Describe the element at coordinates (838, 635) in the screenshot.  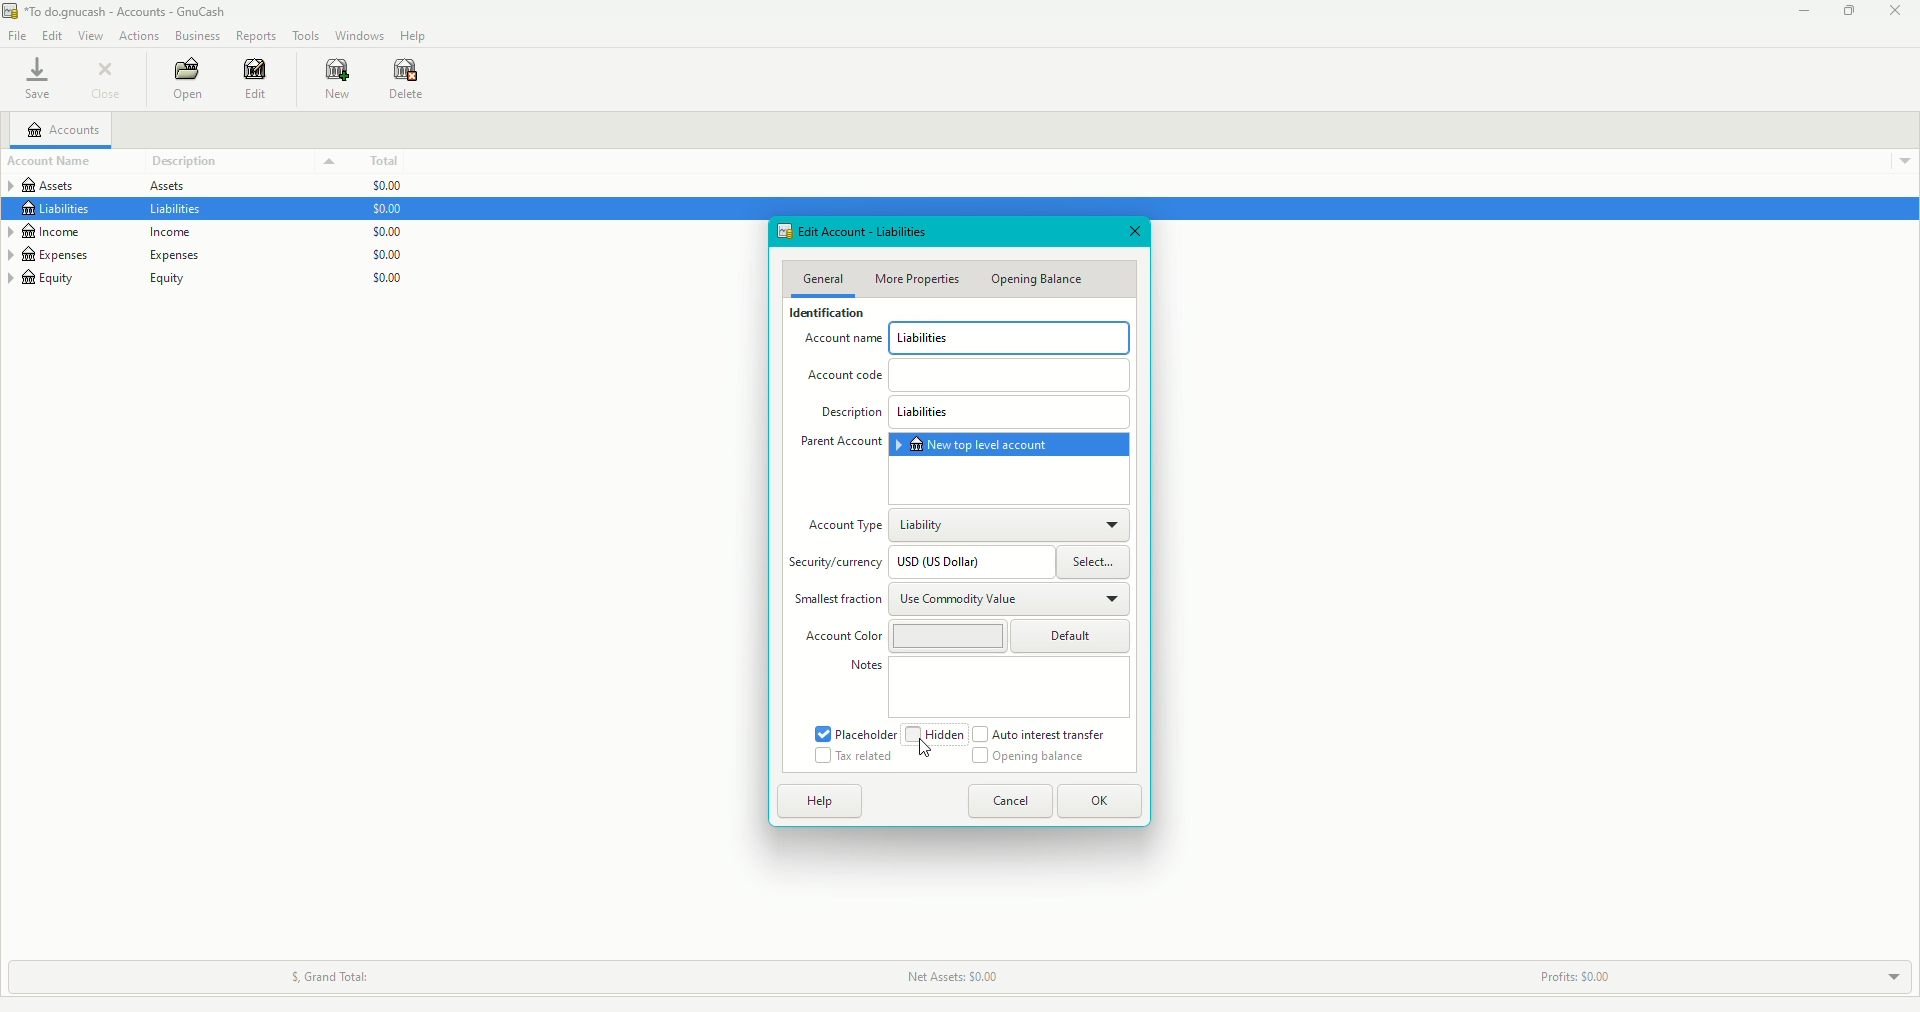
I see `Account Color` at that location.